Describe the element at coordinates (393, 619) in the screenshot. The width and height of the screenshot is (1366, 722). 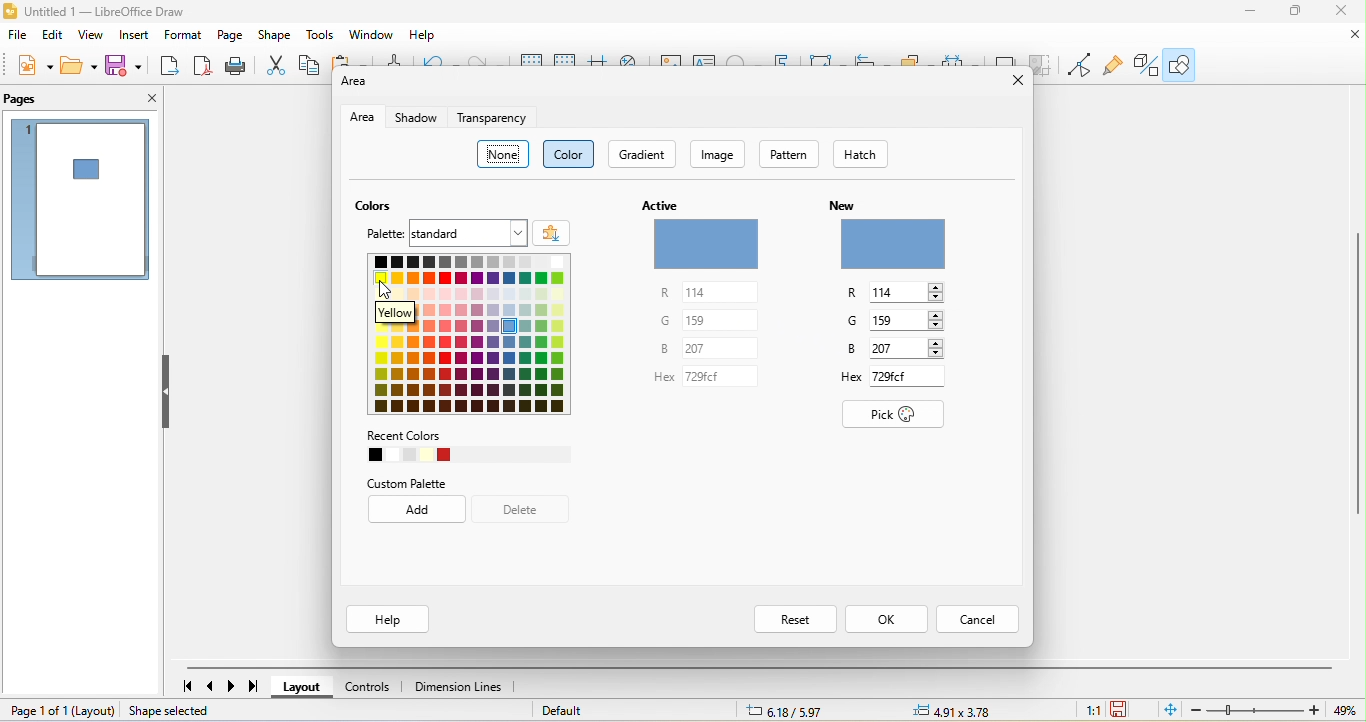
I see `help` at that location.